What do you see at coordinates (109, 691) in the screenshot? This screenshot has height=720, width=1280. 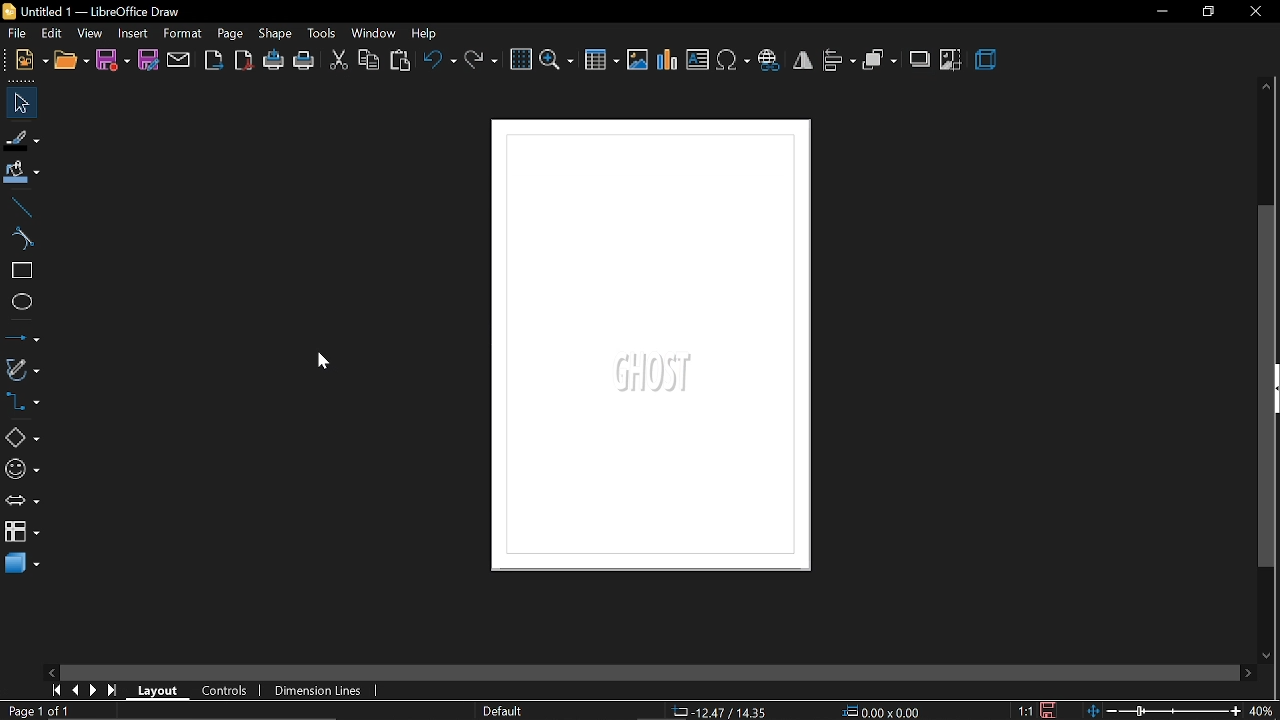 I see `go to last page` at bounding box center [109, 691].